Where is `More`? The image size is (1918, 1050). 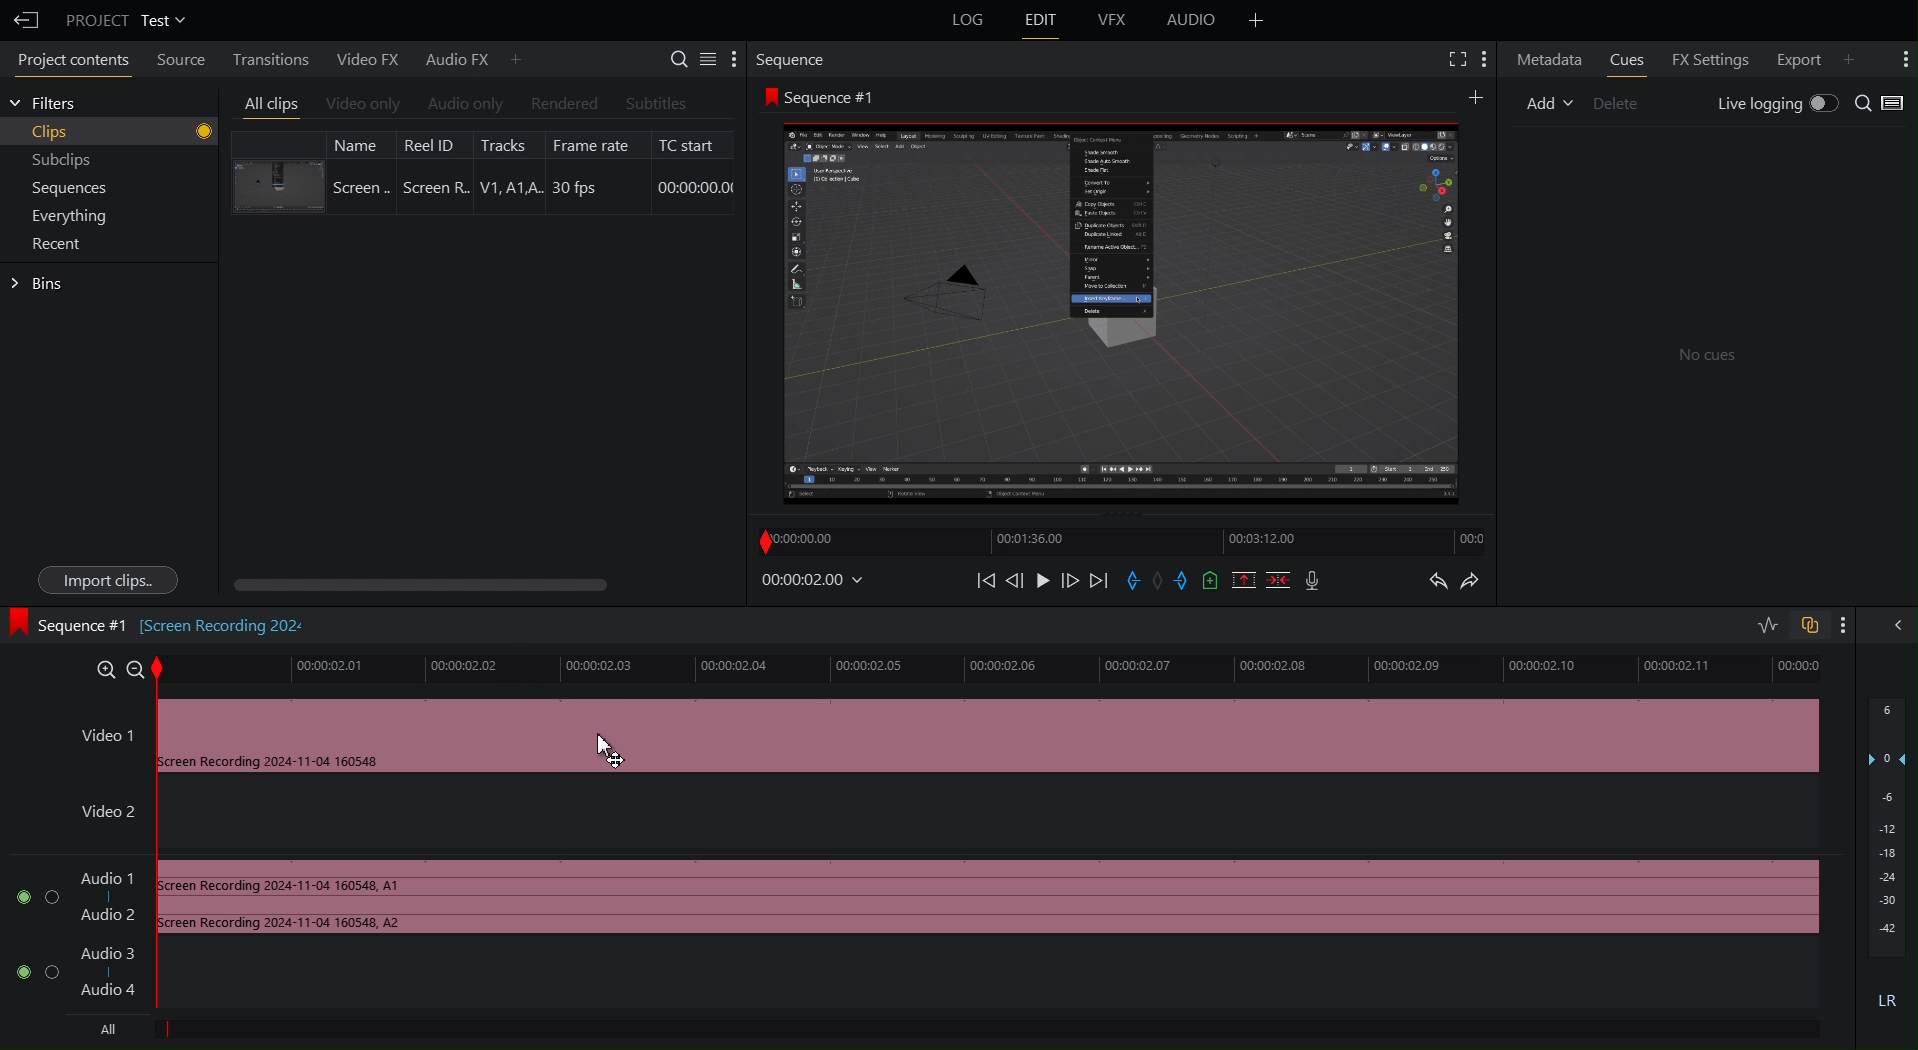 More is located at coordinates (1487, 61).